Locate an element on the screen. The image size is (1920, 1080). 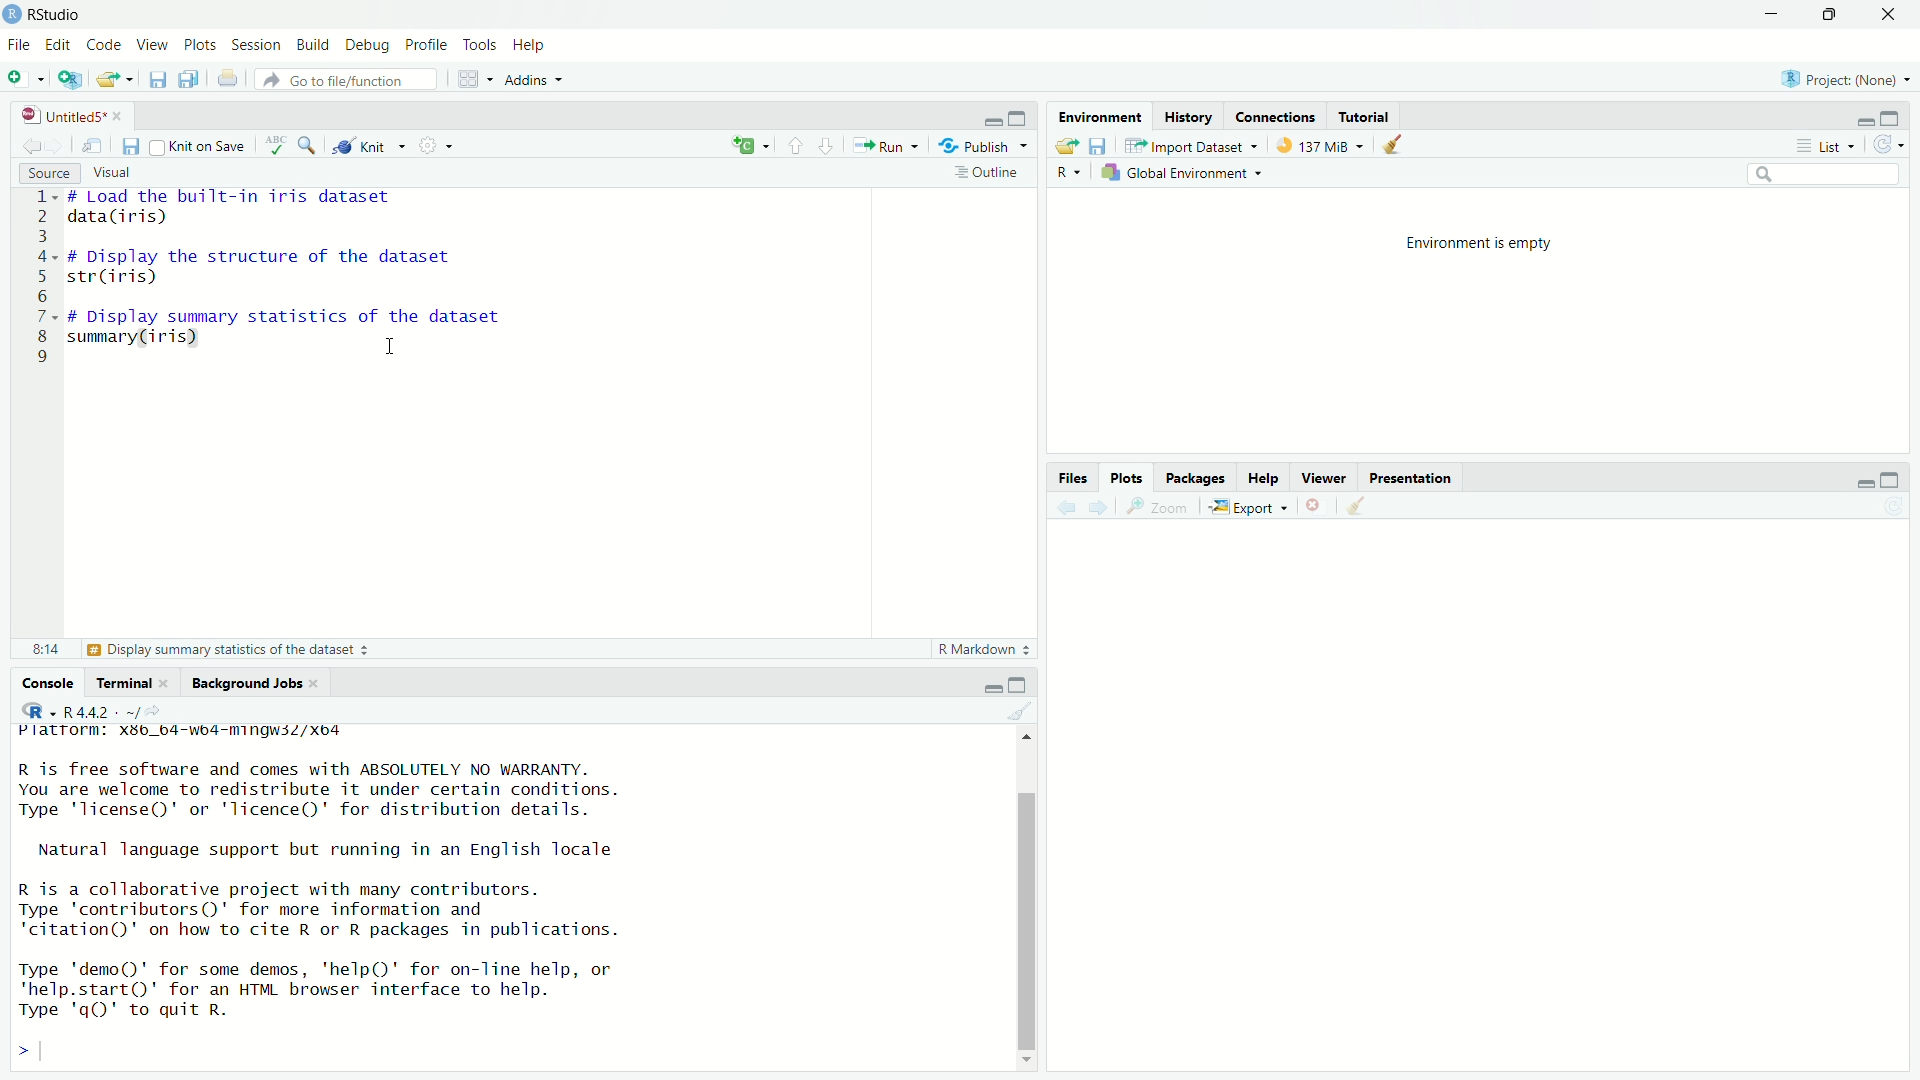
List is located at coordinates (1823, 144).